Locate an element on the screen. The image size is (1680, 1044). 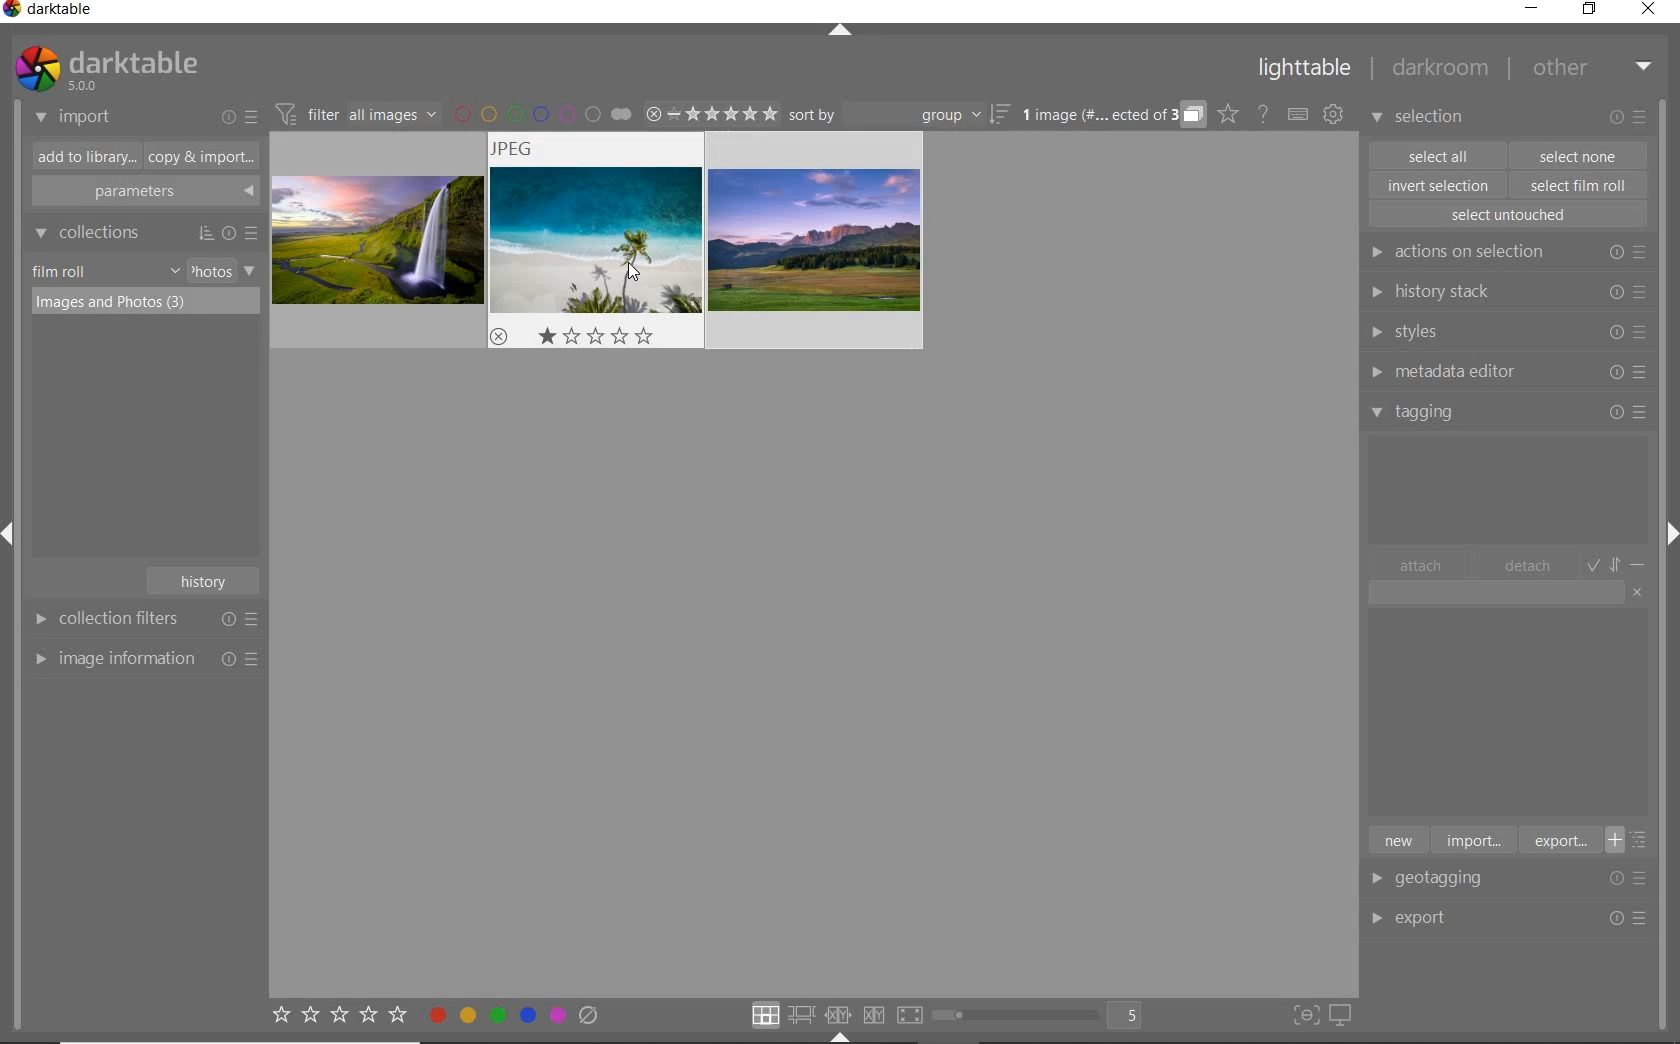
system logo is located at coordinates (105, 69).